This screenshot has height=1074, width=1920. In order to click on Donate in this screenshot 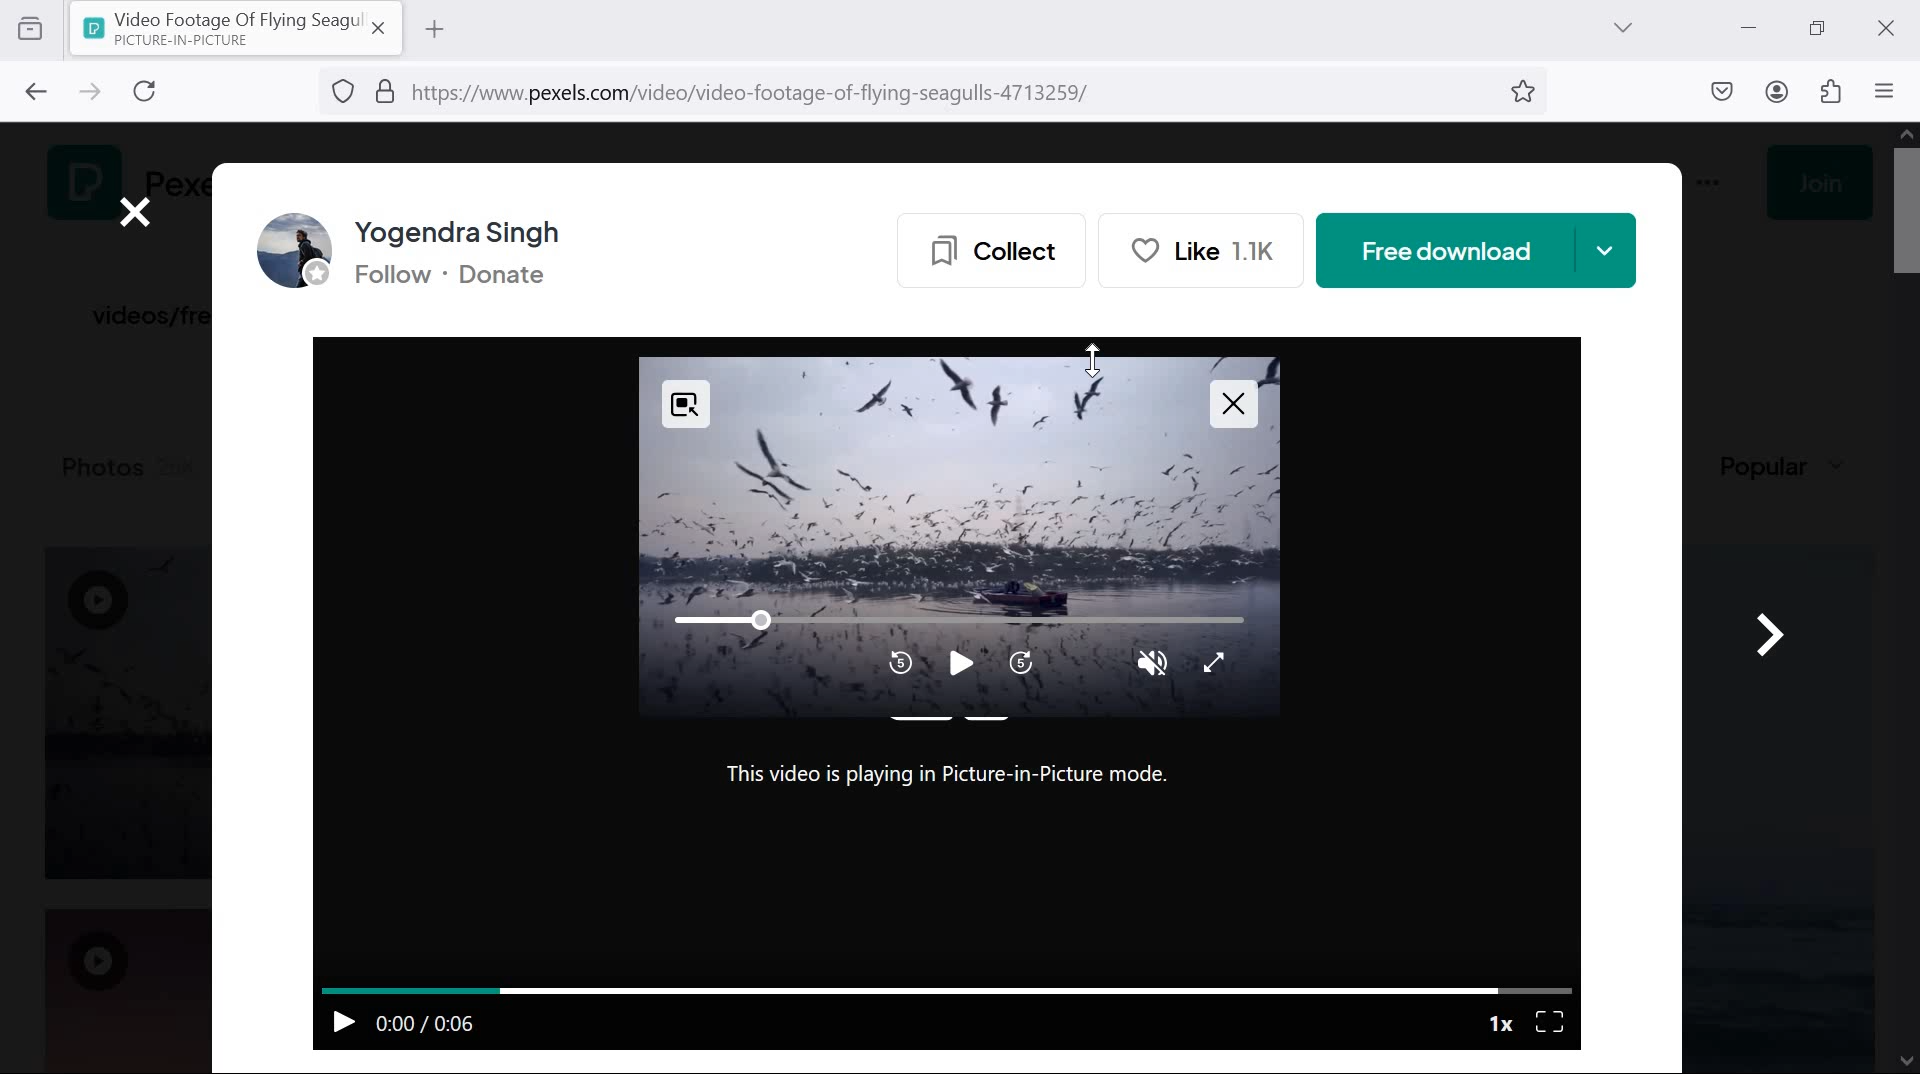, I will do `click(515, 278)`.